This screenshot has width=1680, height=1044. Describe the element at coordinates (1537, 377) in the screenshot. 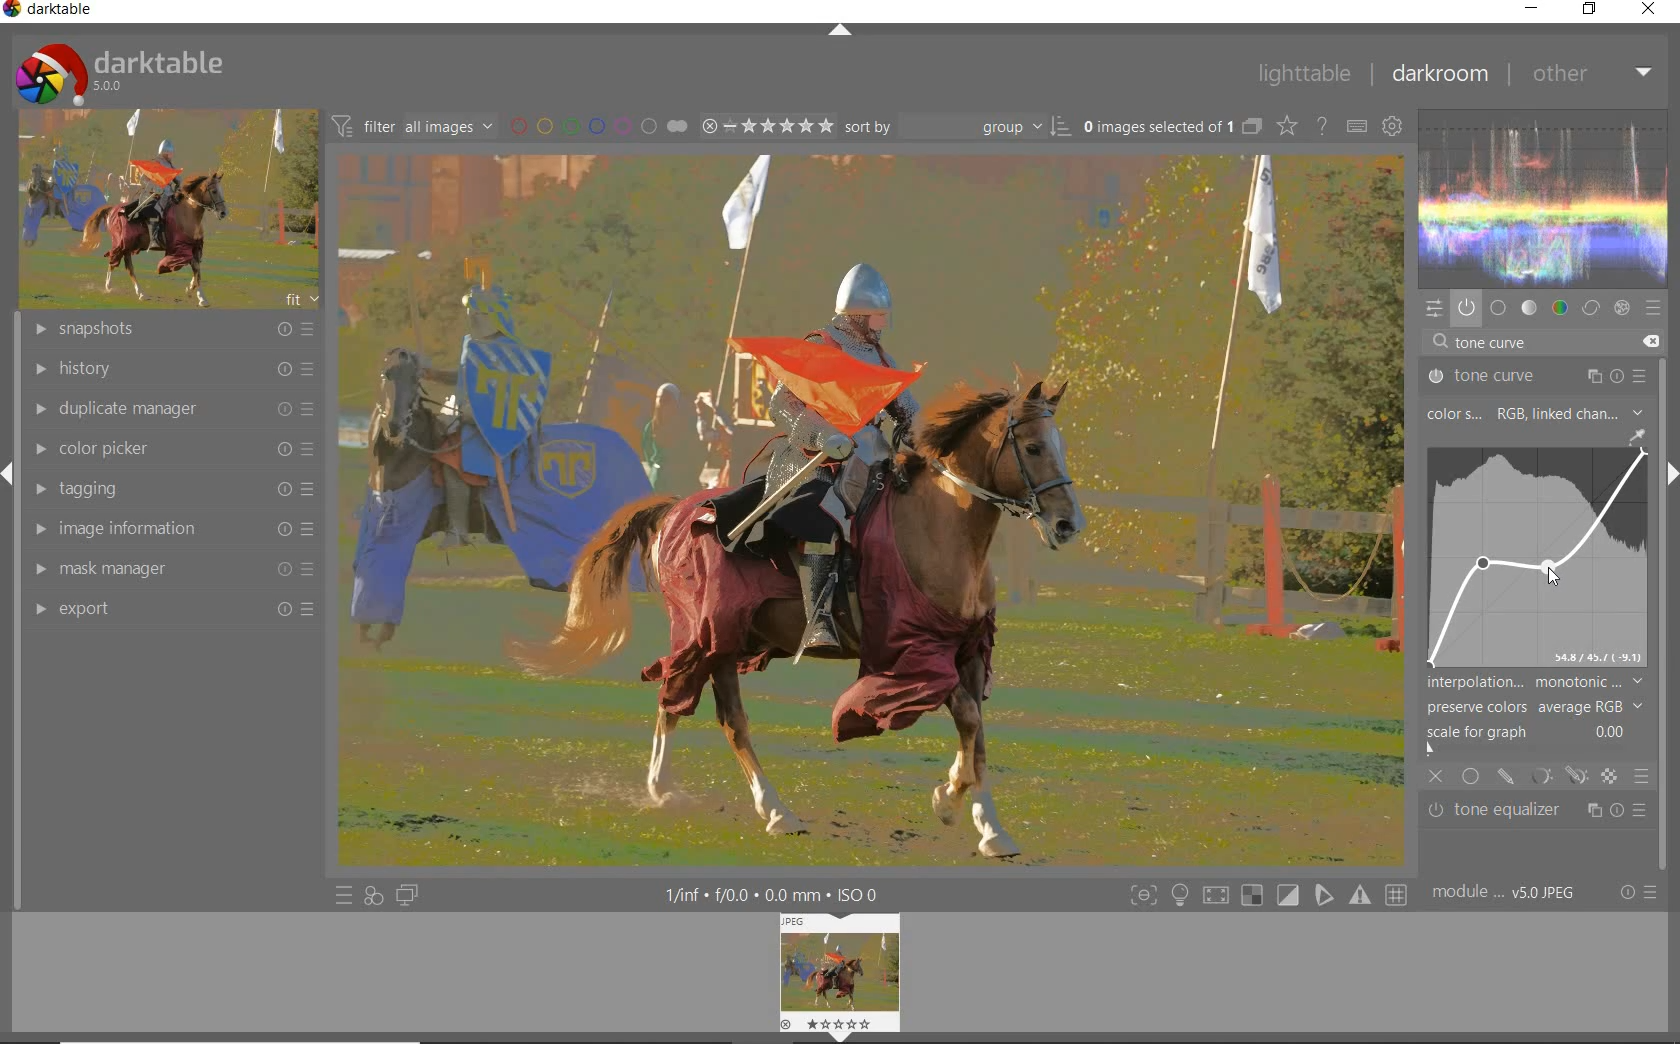

I see `tone curve` at that location.